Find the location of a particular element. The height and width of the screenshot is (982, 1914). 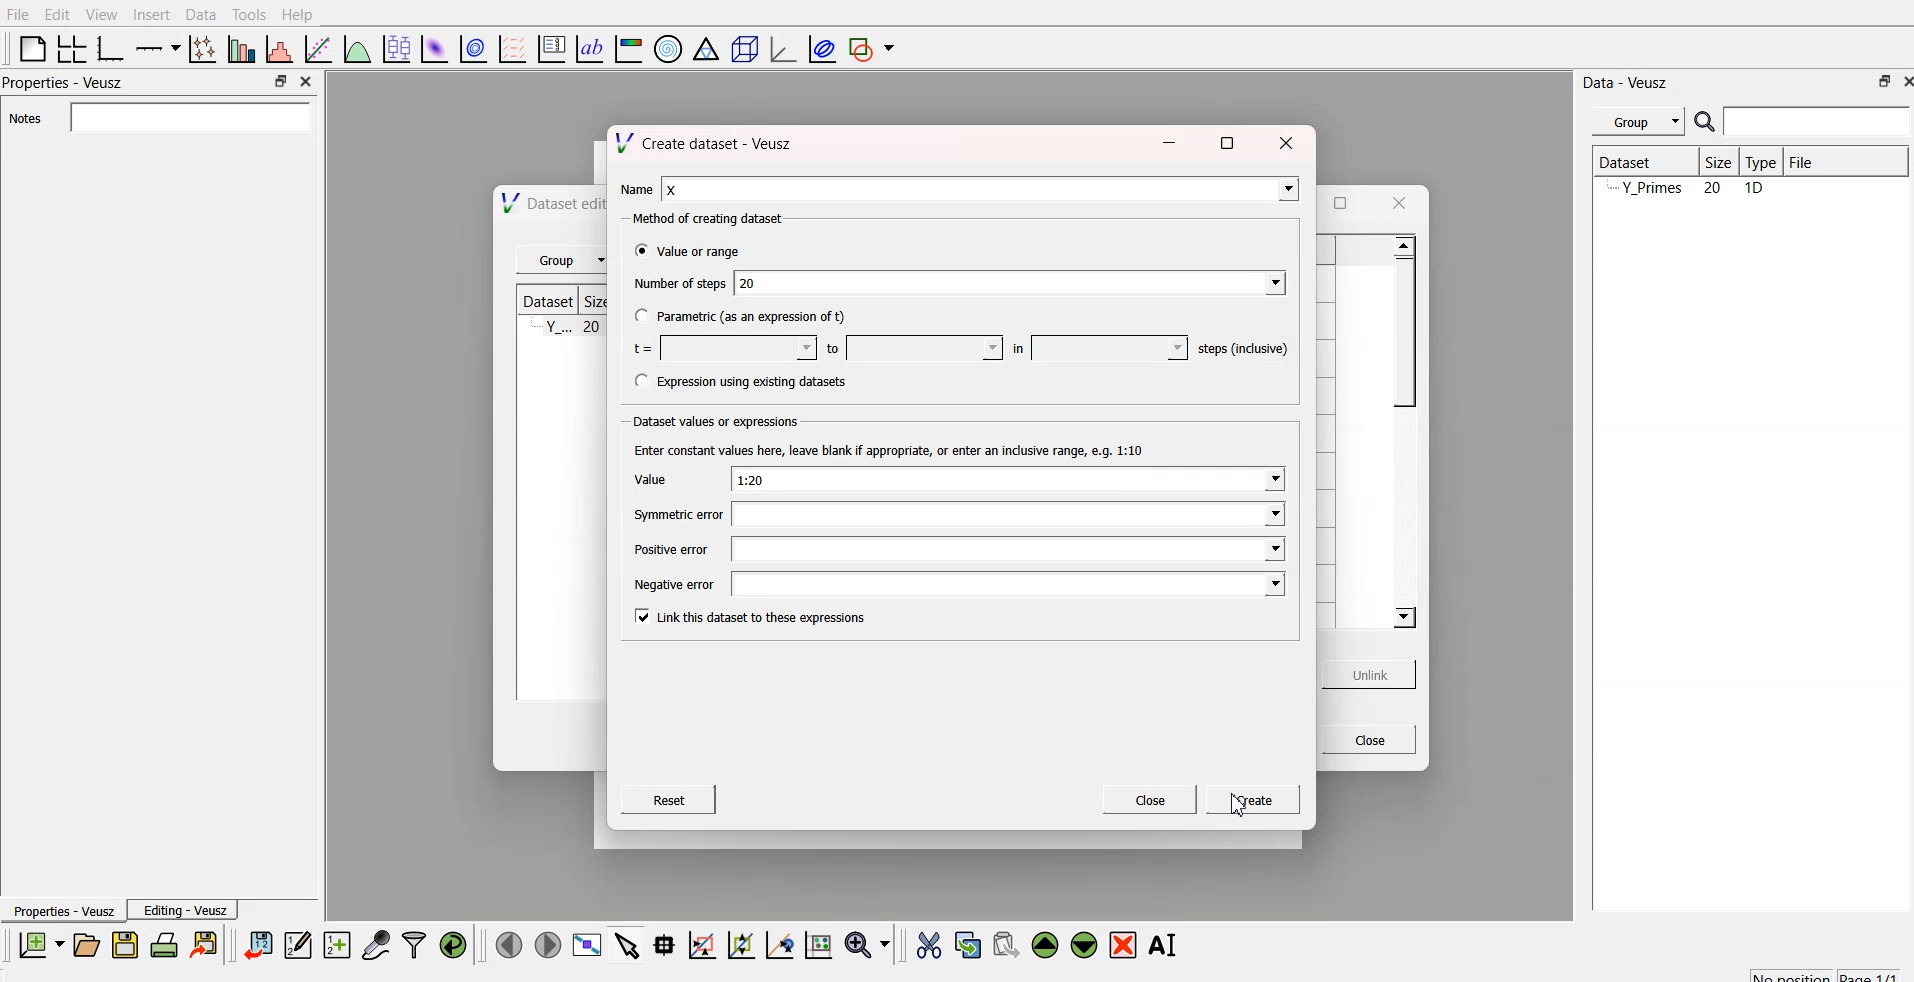

wl] is located at coordinates (1092, 348).